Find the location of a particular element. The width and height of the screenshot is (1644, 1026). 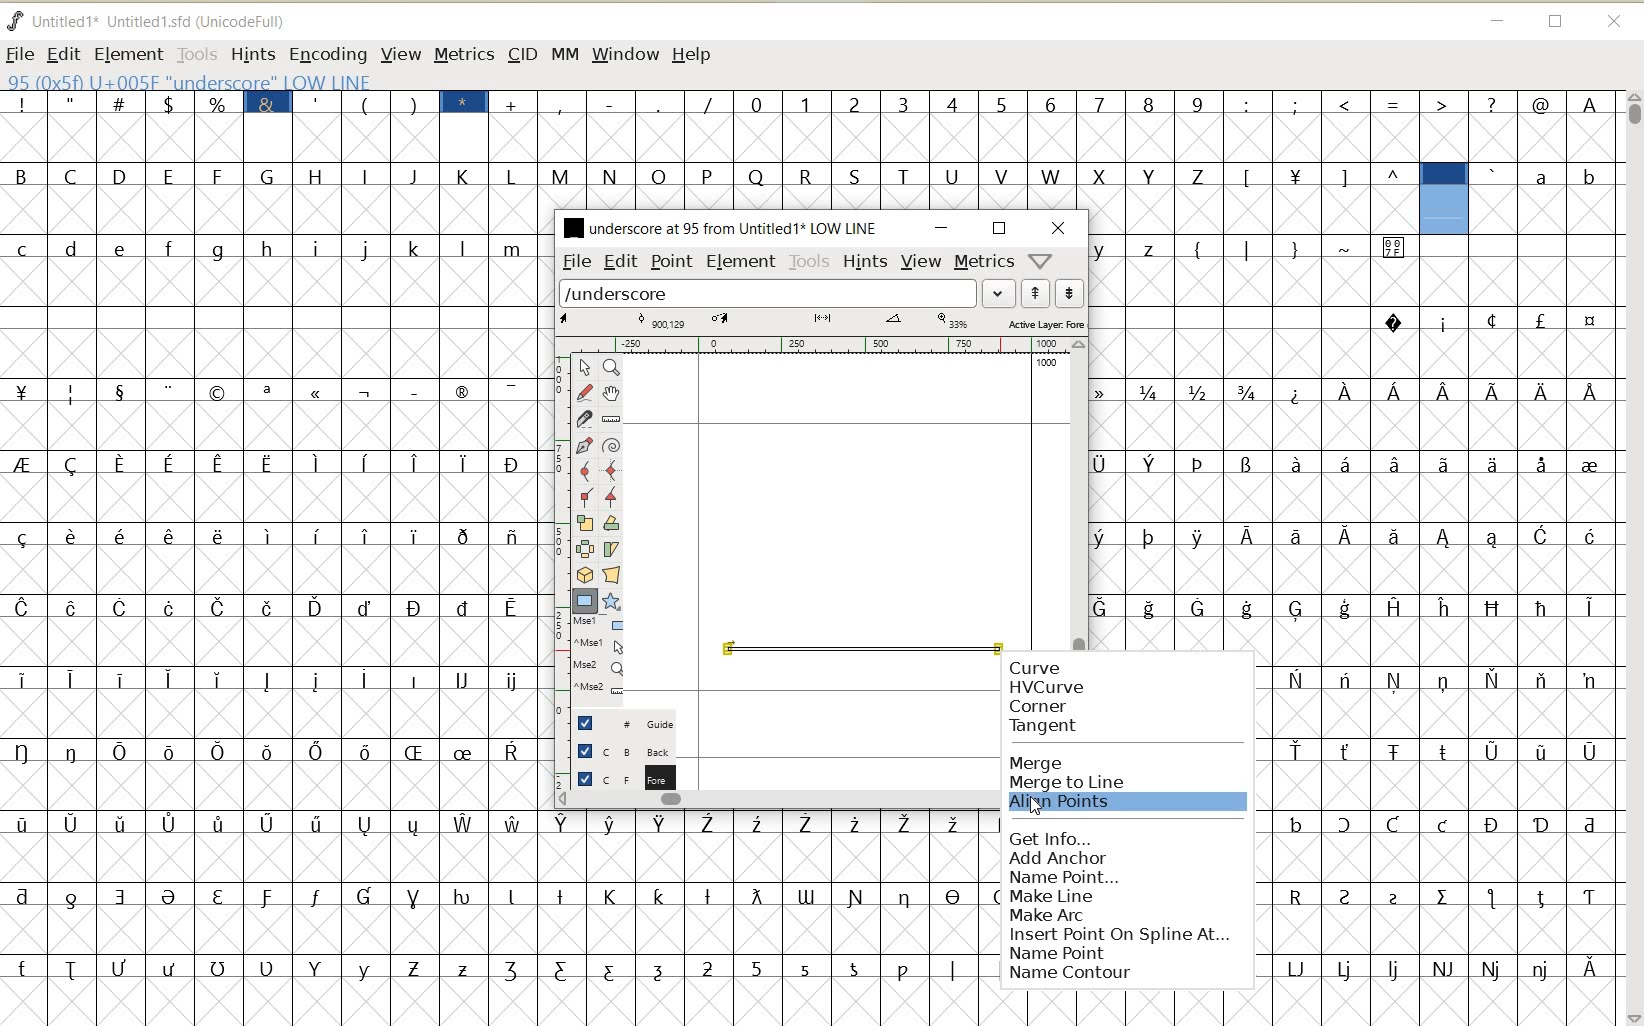

VIEW is located at coordinates (921, 259).